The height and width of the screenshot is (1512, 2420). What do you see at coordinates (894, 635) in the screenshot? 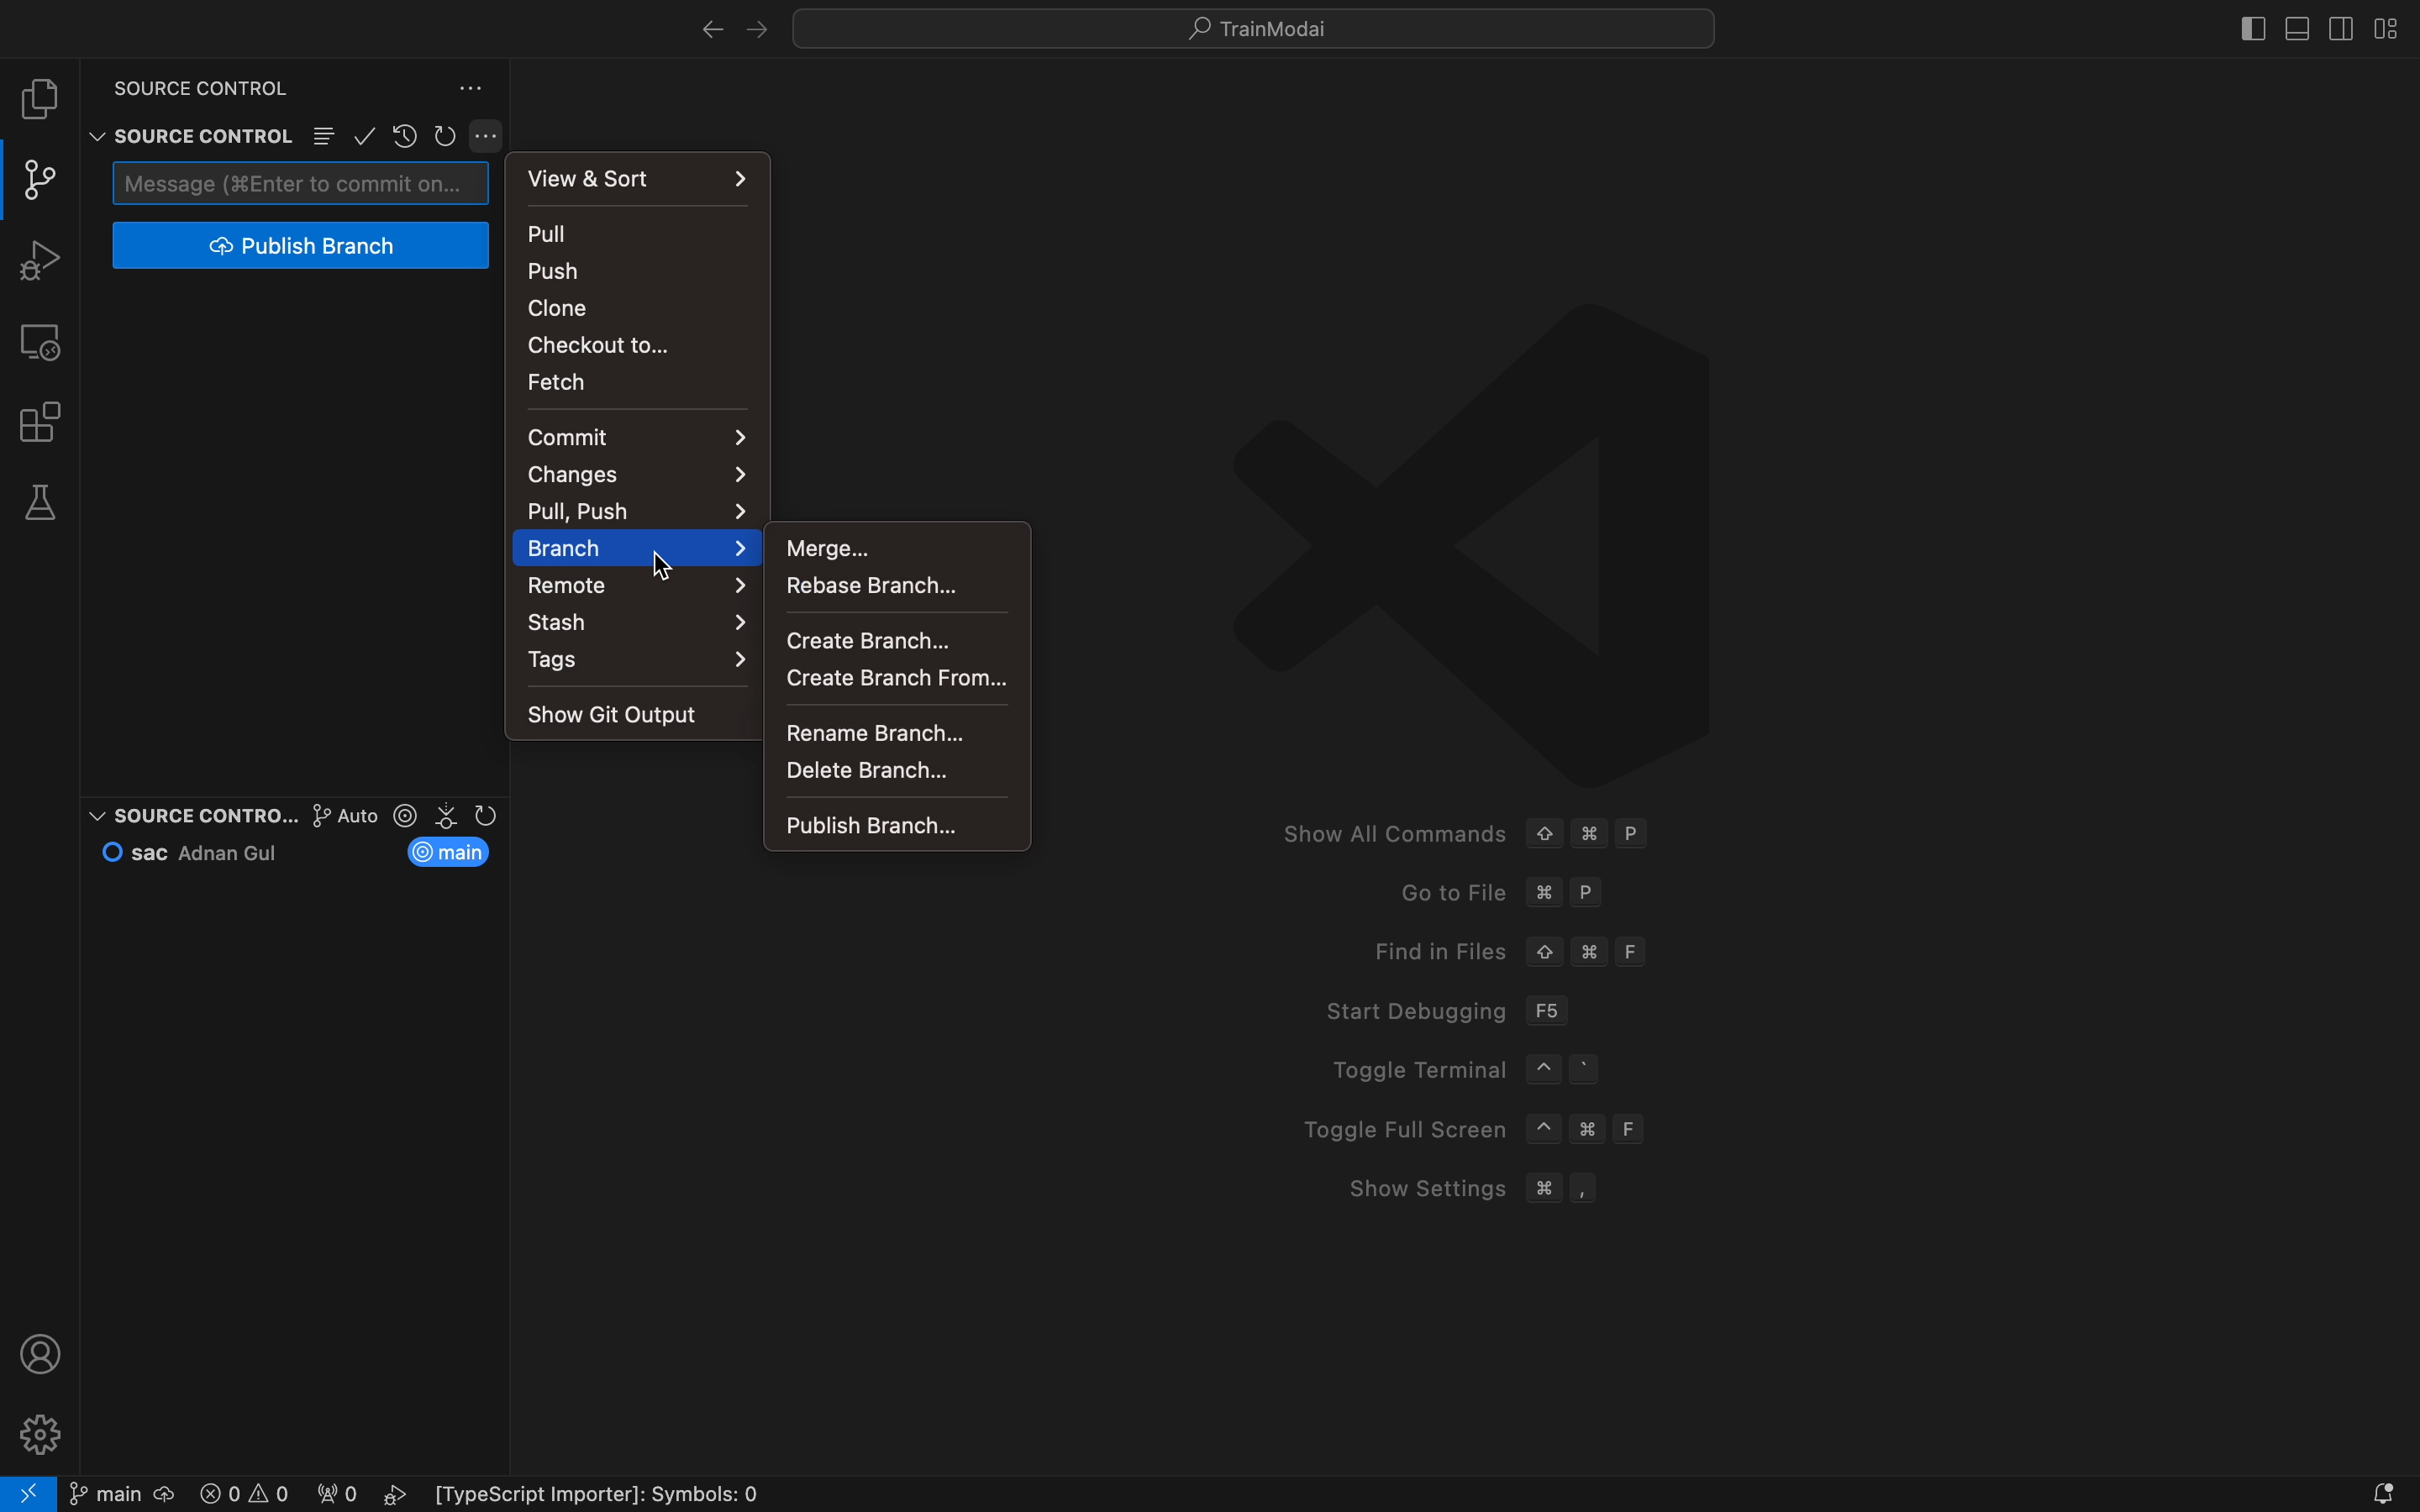
I see `create a brnch` at bounding box center [894, 635].